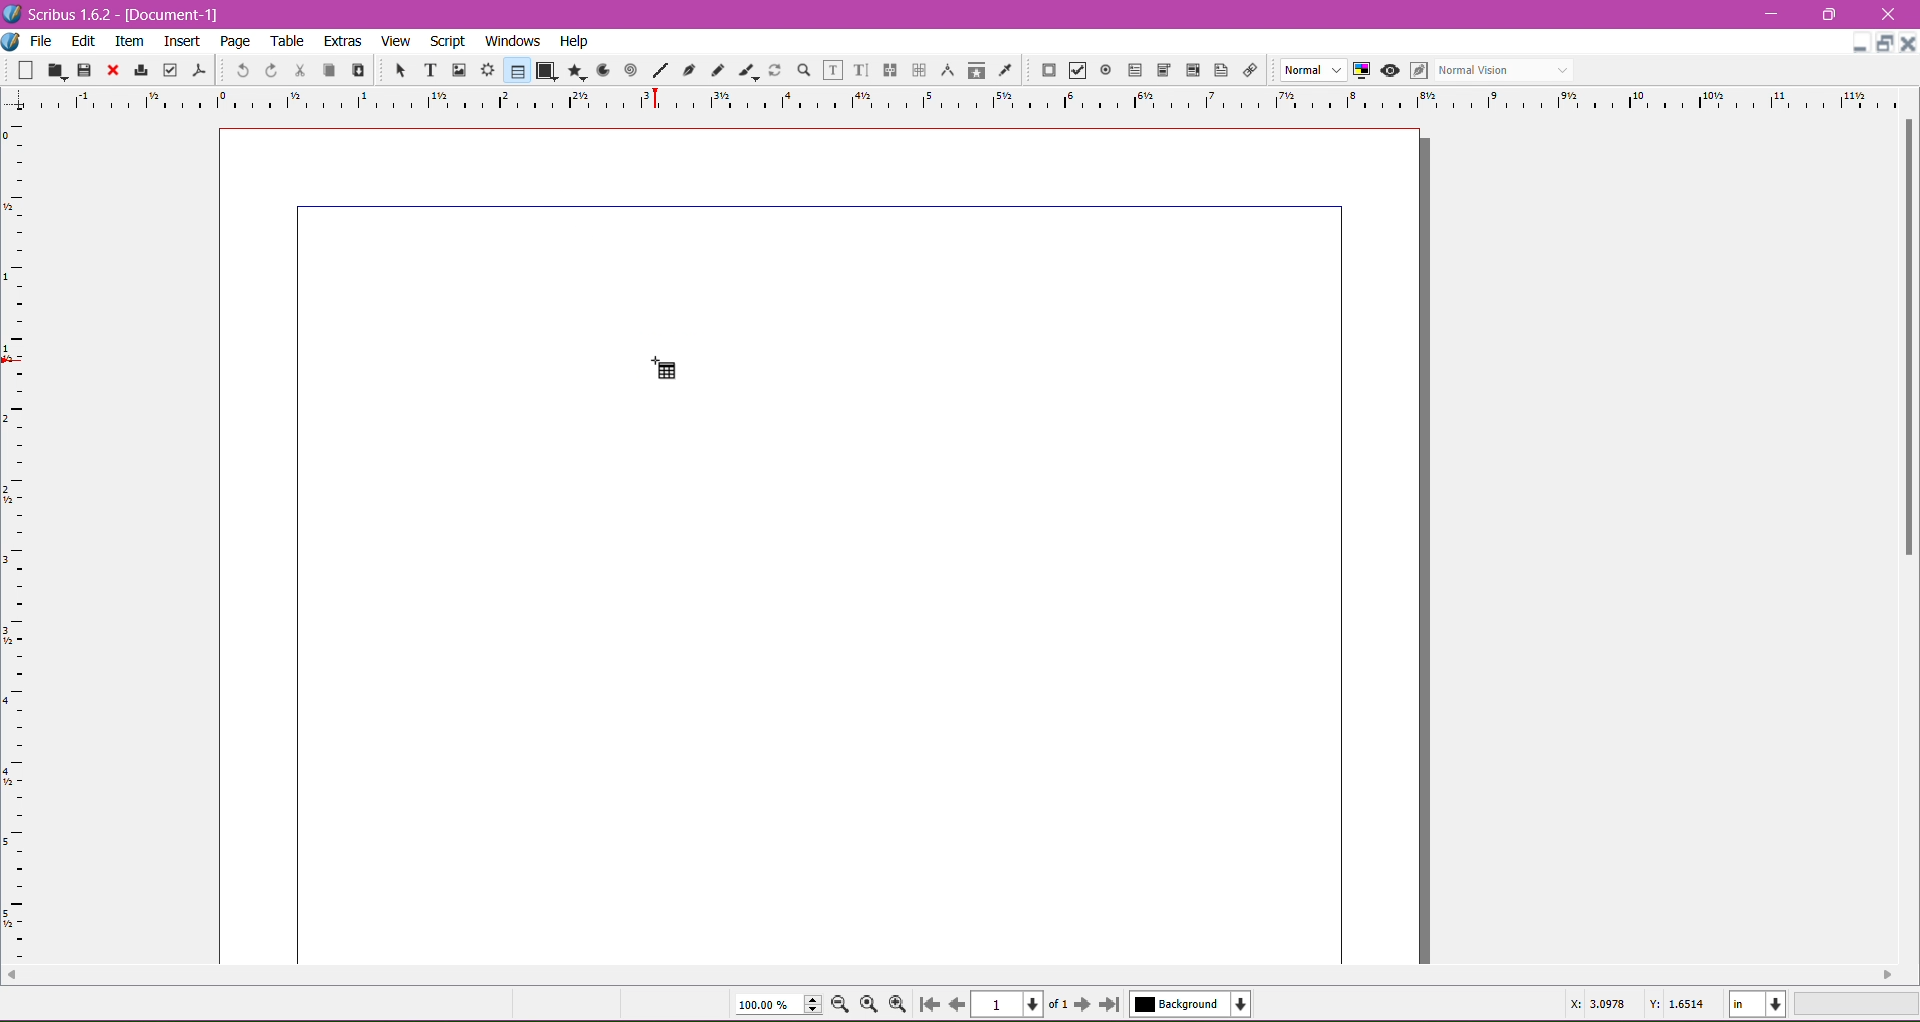 This screenshot has width=1920, height=1022. Describe the element at coordinates (1759, 1001) in the screenshot. I see `in / Unit` at that location.